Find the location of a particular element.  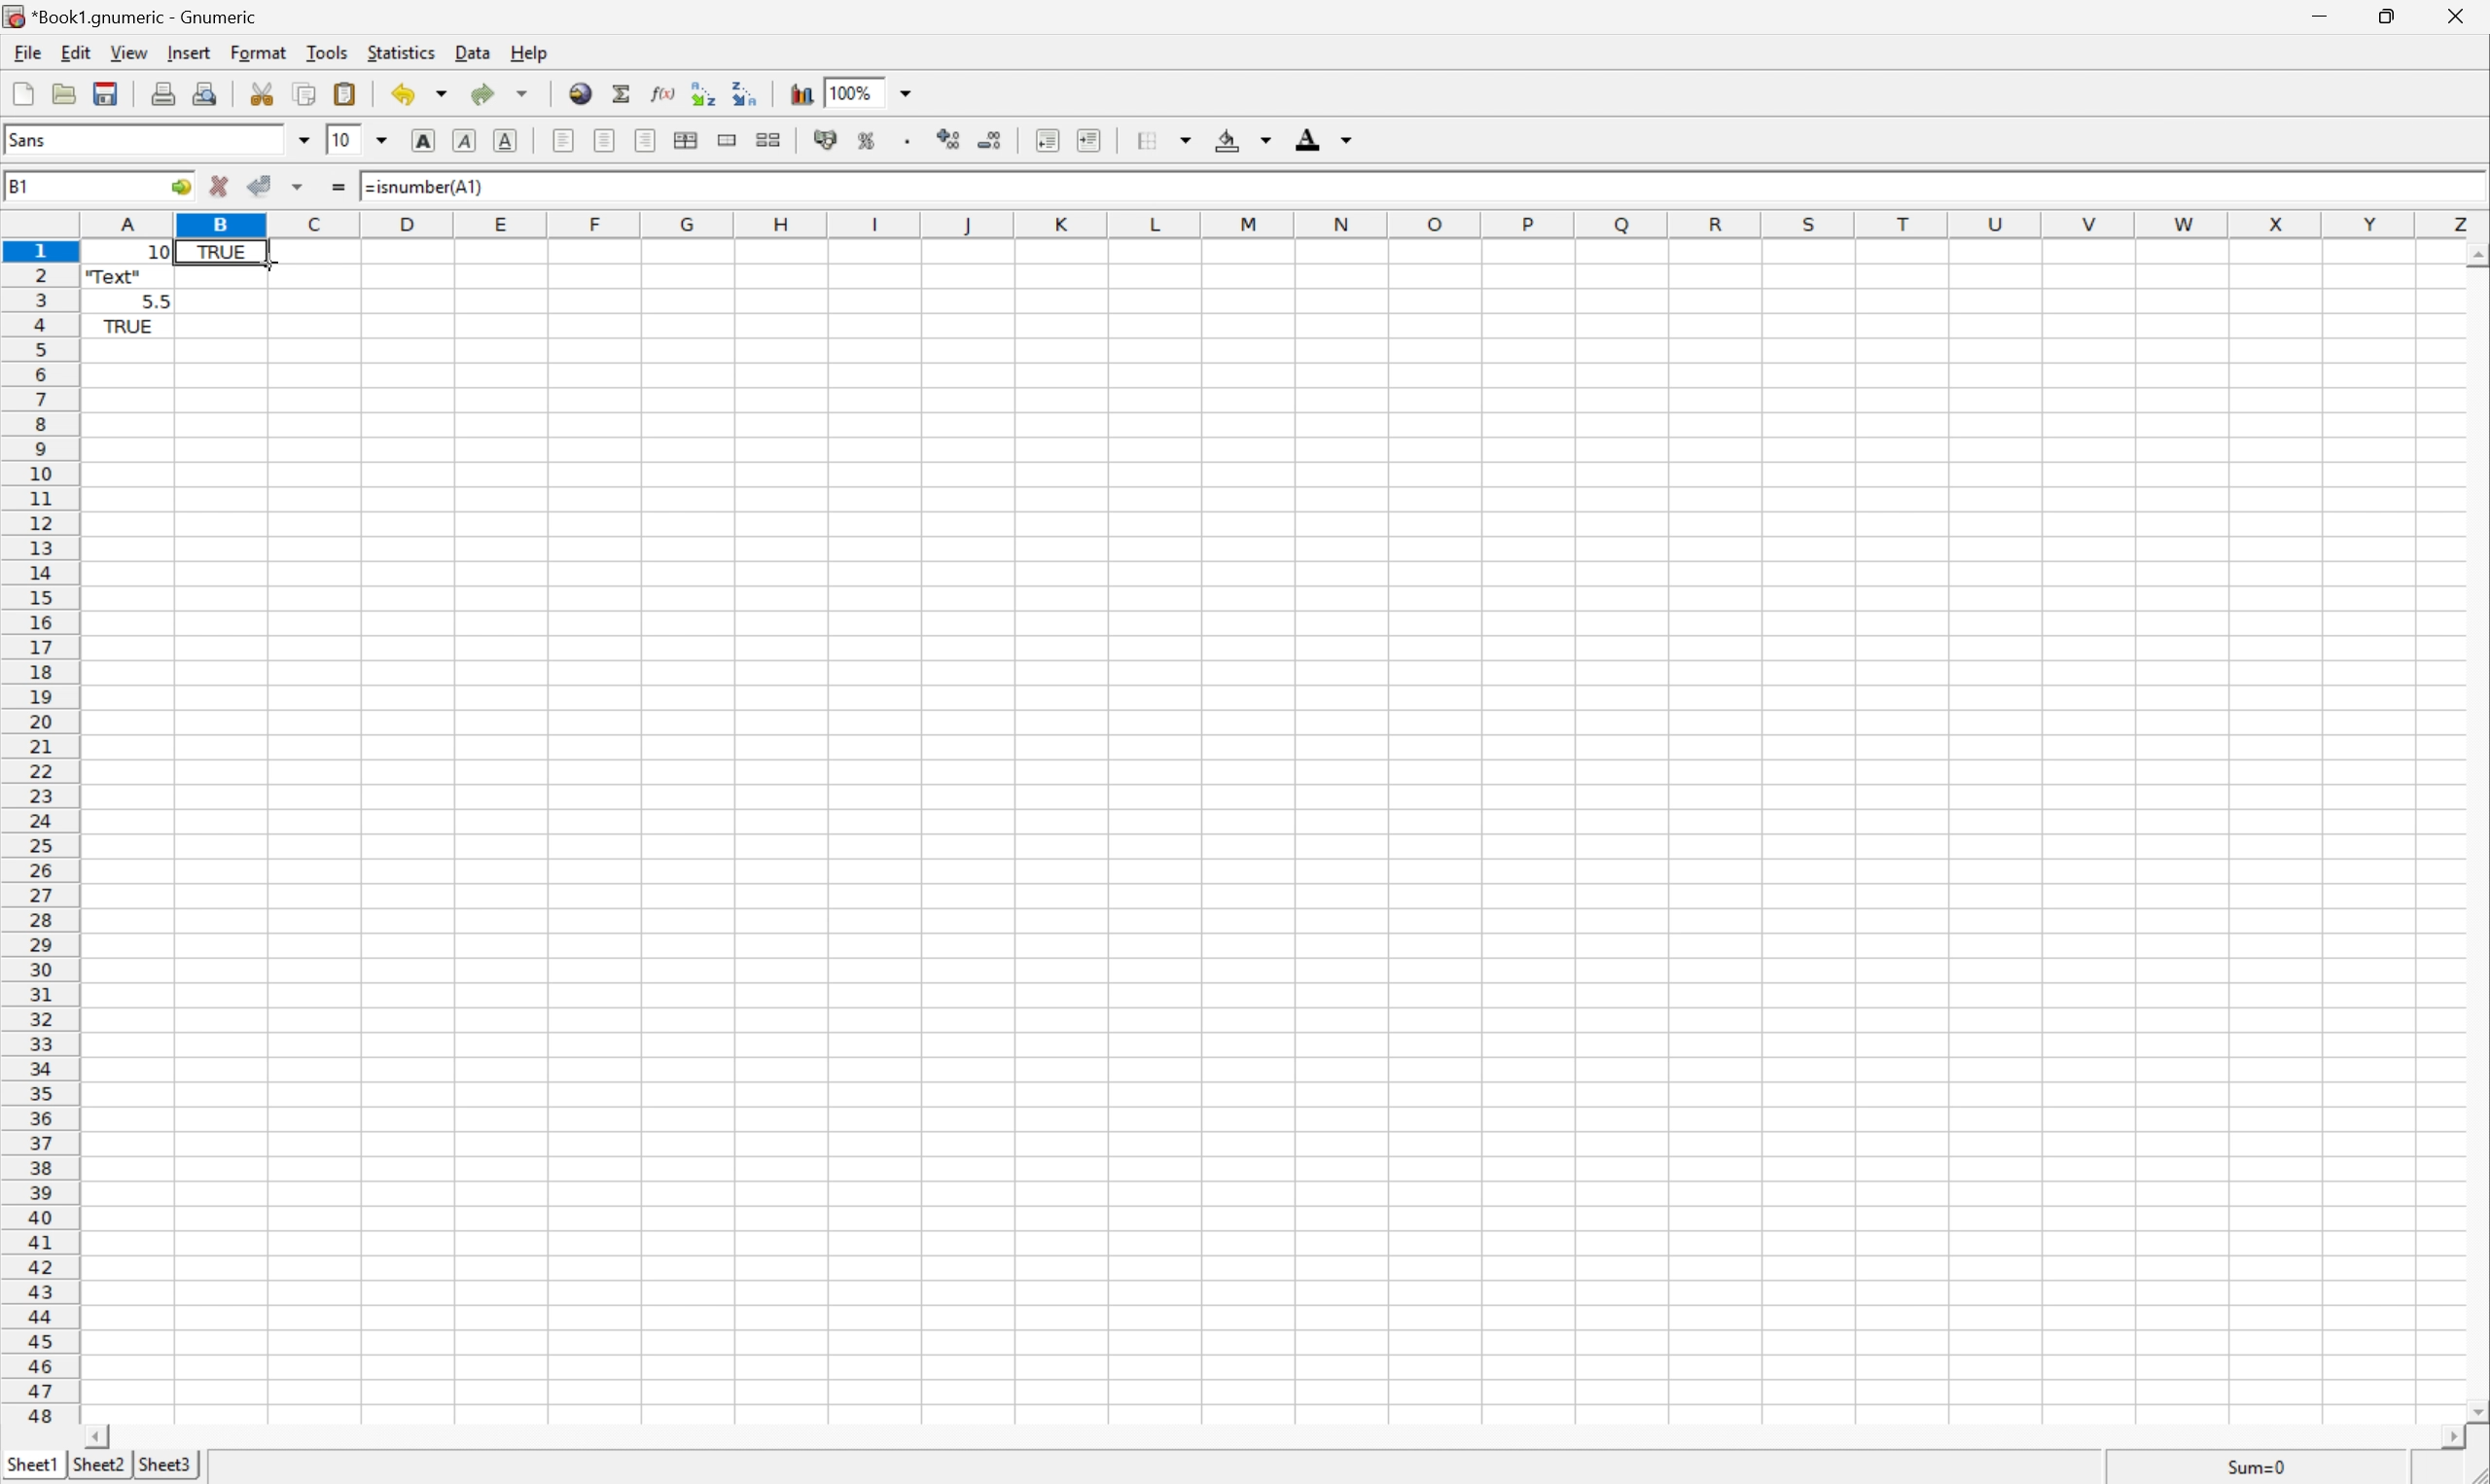

Drop Down is located at coordinates (383, 139).